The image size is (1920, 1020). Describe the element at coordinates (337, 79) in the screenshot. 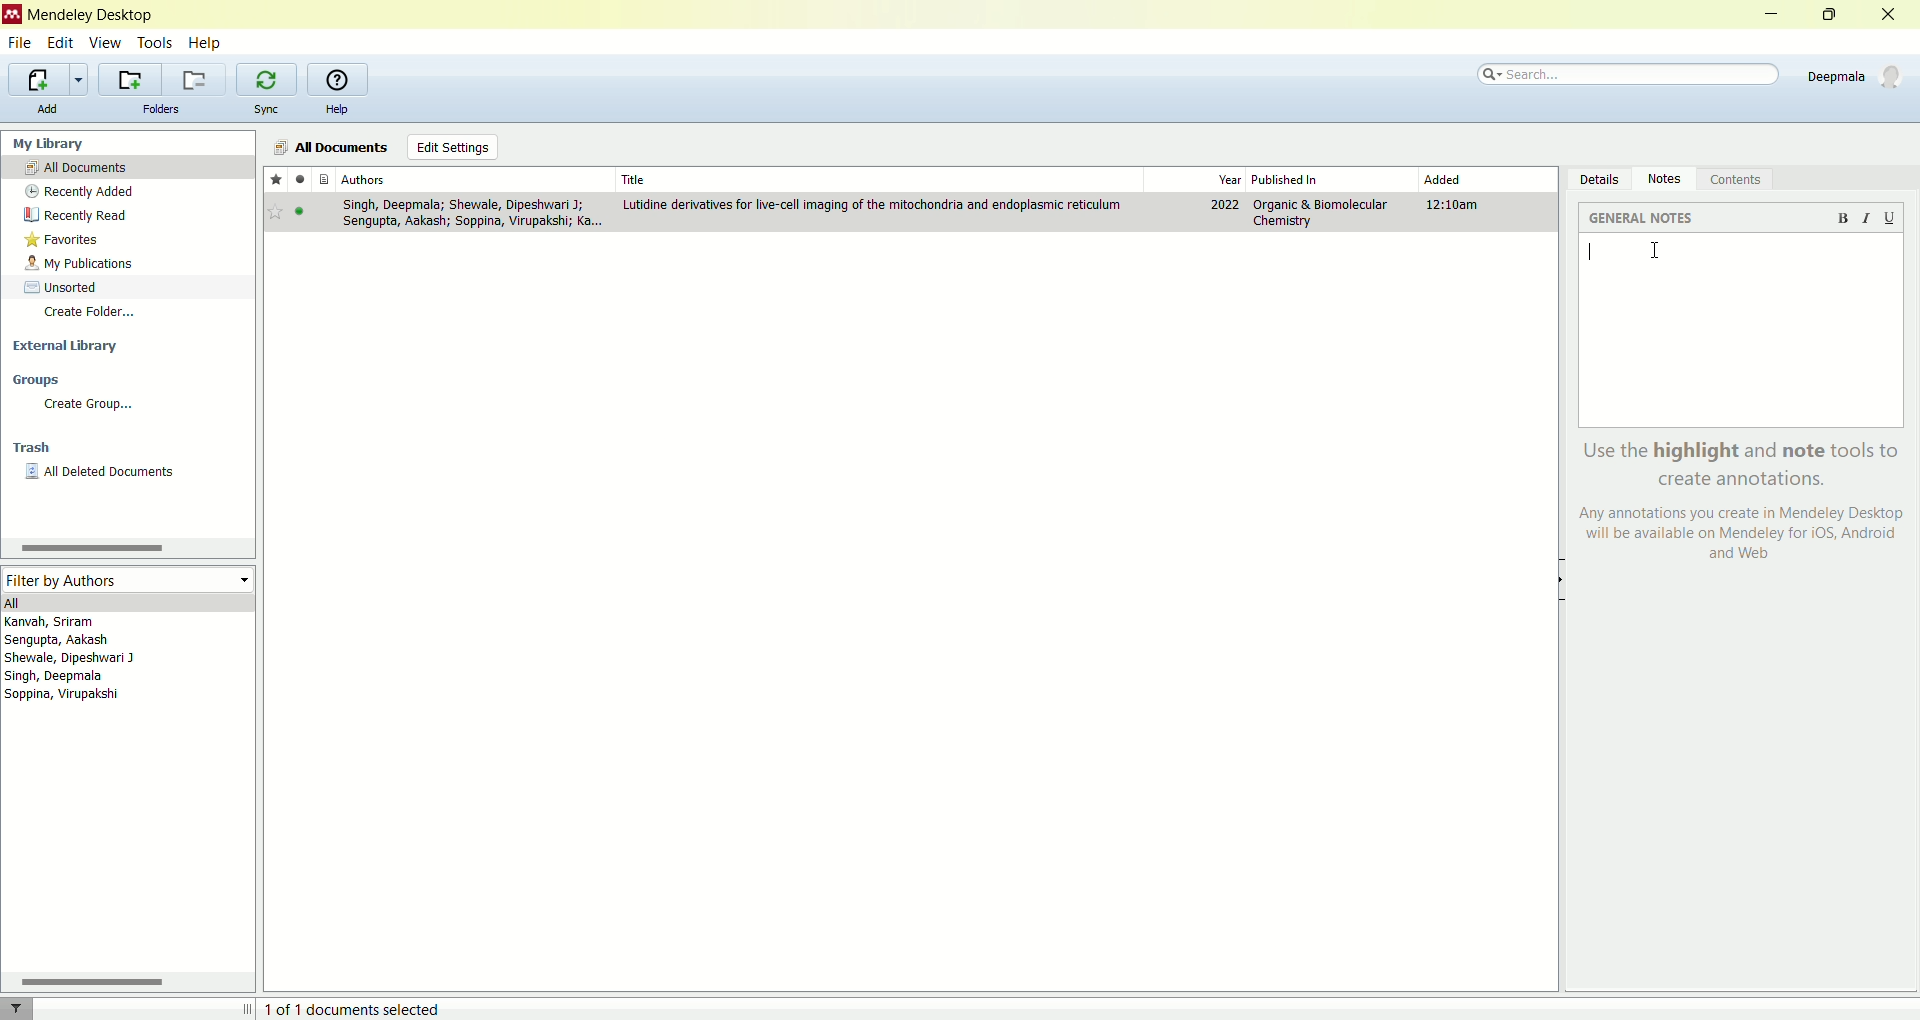

I see `open the online help guide for Mendeley` at that location.